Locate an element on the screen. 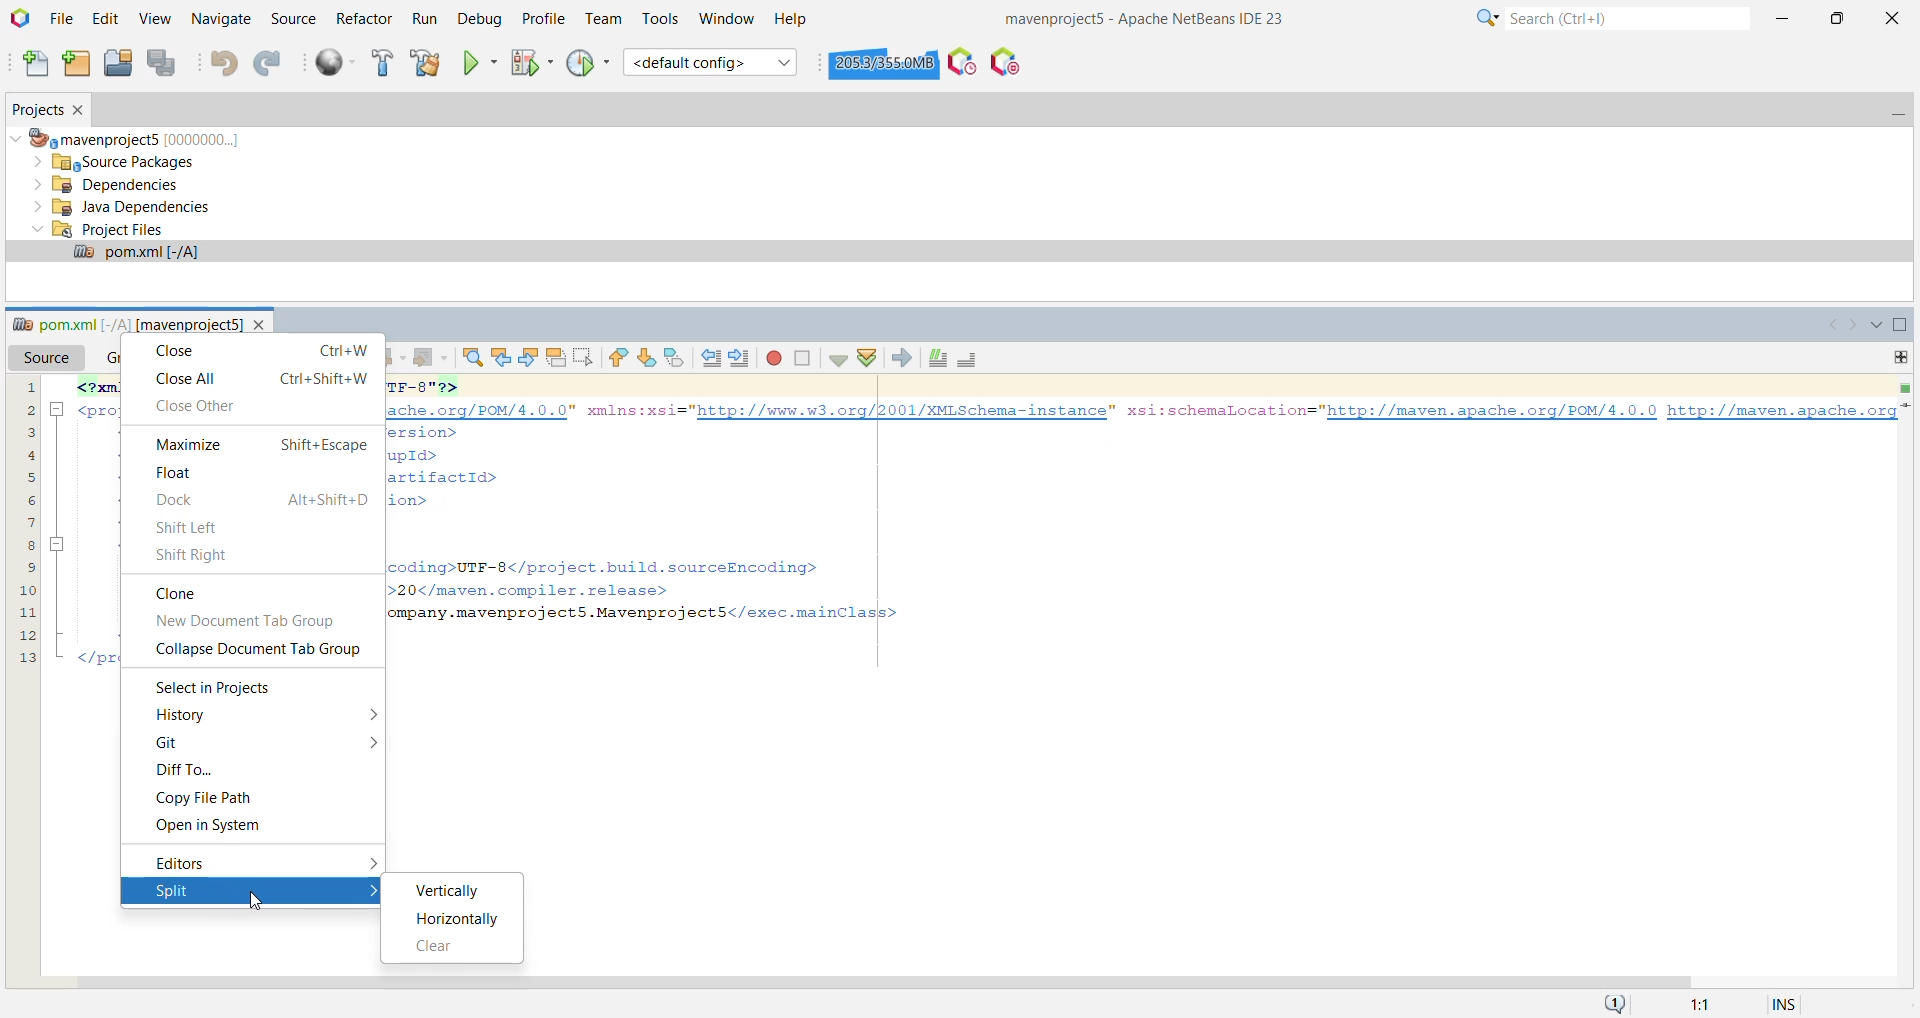 This screenshot has width=1920, height=1018. XSL Transformation is located at coordinates (900, 358).